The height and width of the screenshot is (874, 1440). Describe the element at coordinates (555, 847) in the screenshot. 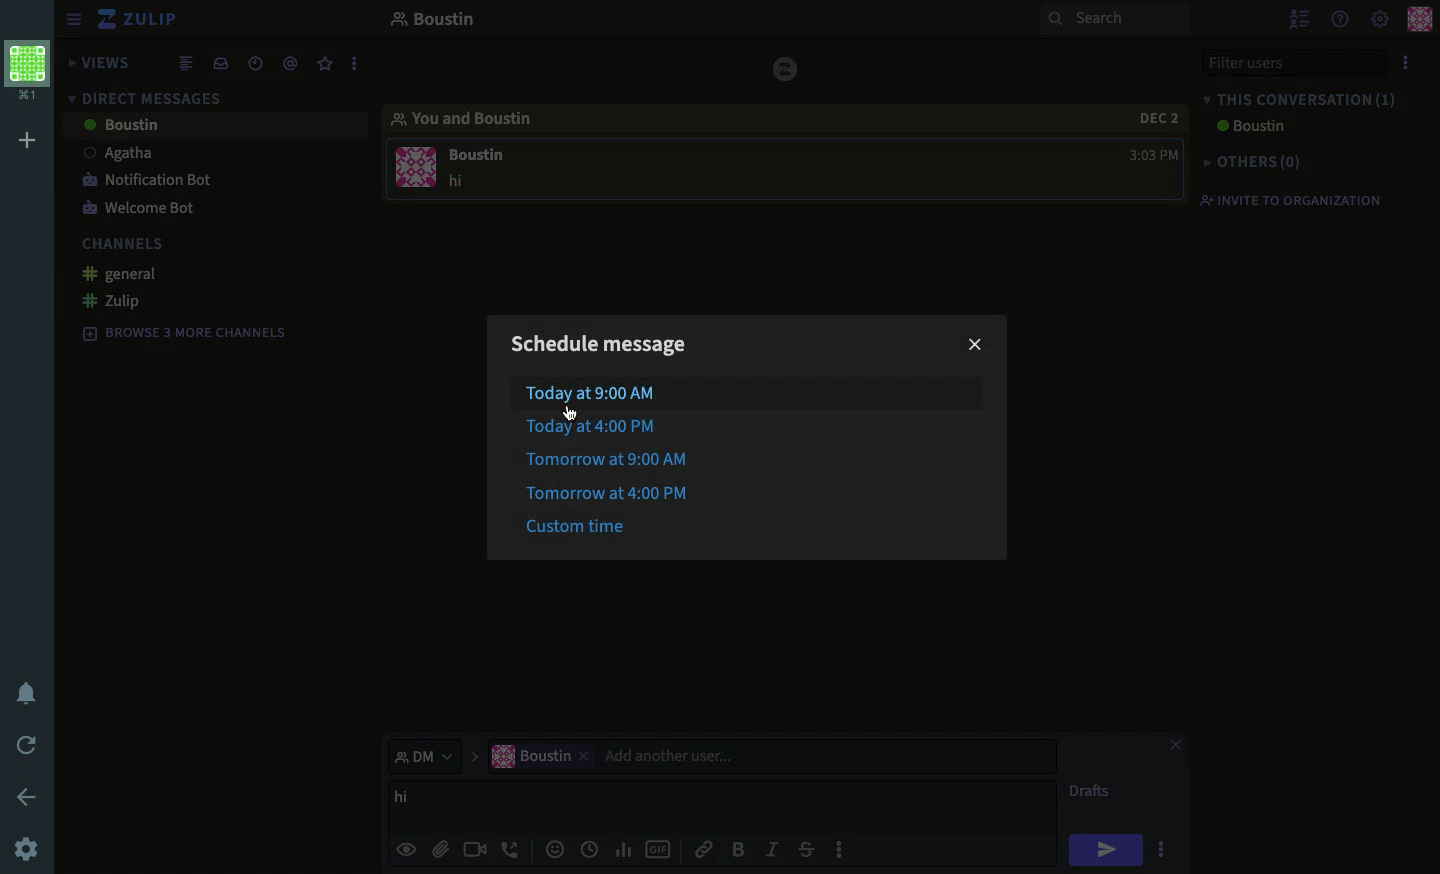

I see `emojis` at that location.